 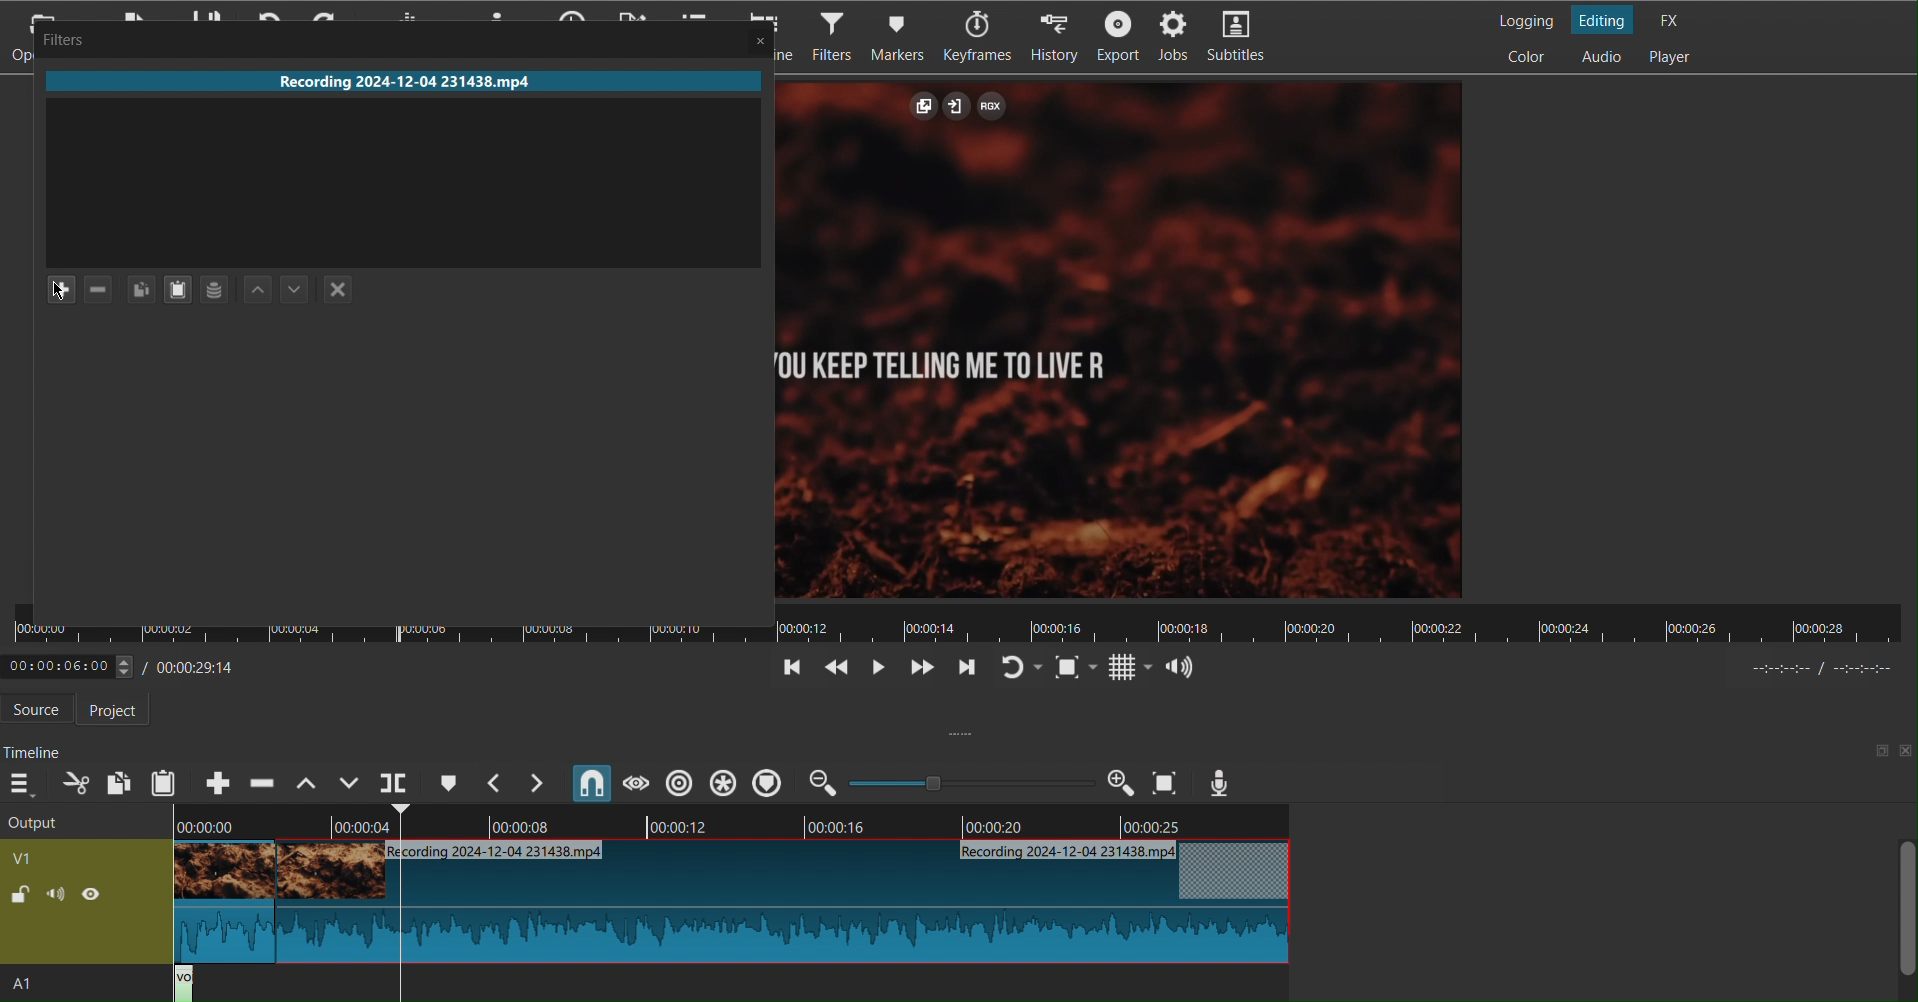 What do you see at coordinates (903, 35) in the screenshot?
I see `Markers` at bounding box center [903, 35].